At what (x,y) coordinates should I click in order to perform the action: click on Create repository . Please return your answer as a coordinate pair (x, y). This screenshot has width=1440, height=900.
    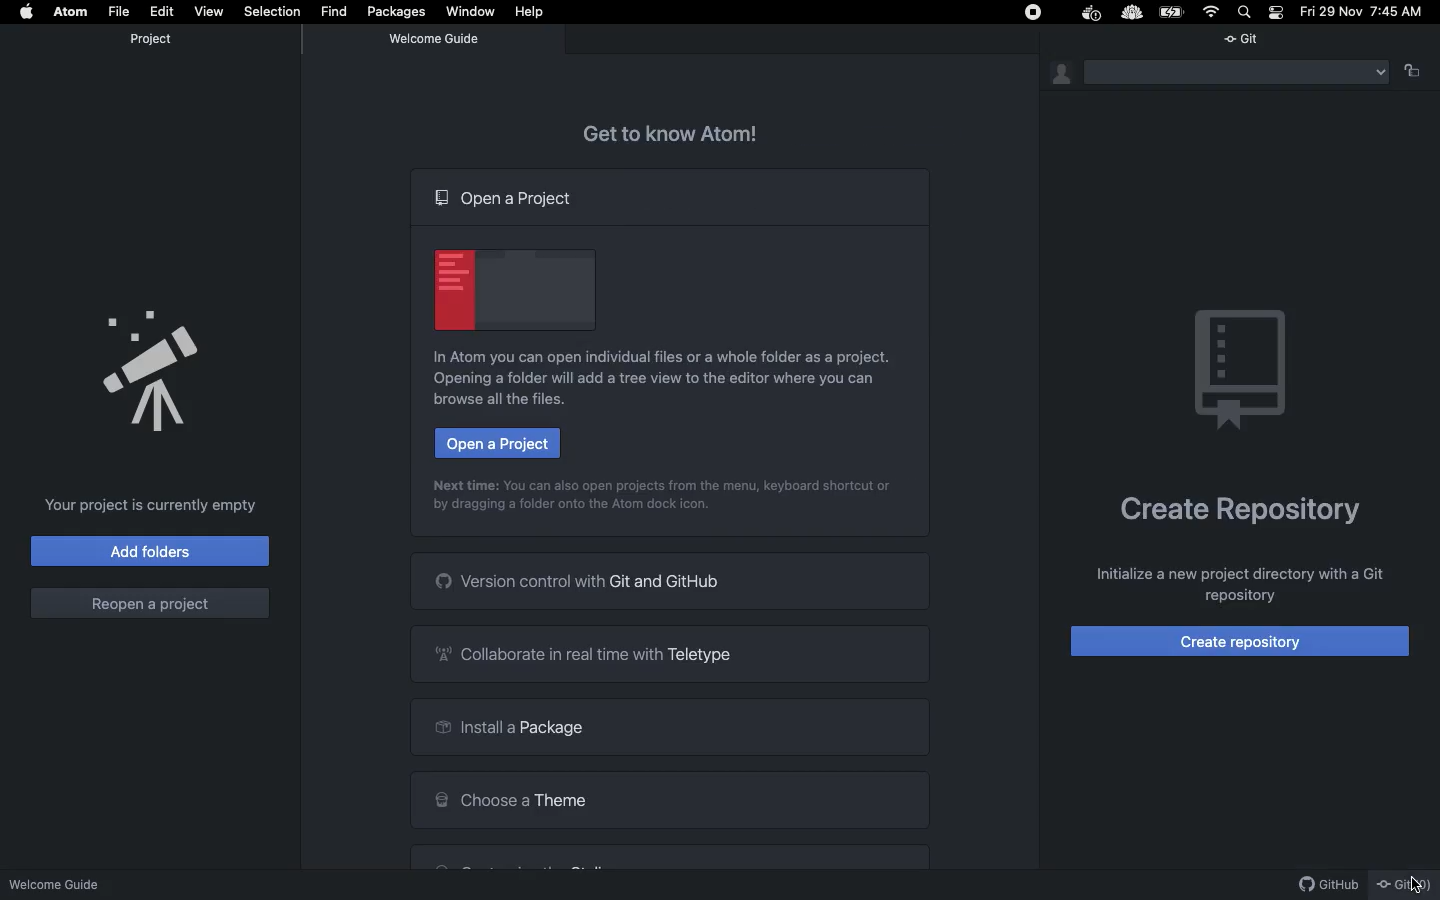
    Looking at the image, I should click on (1235, 510).